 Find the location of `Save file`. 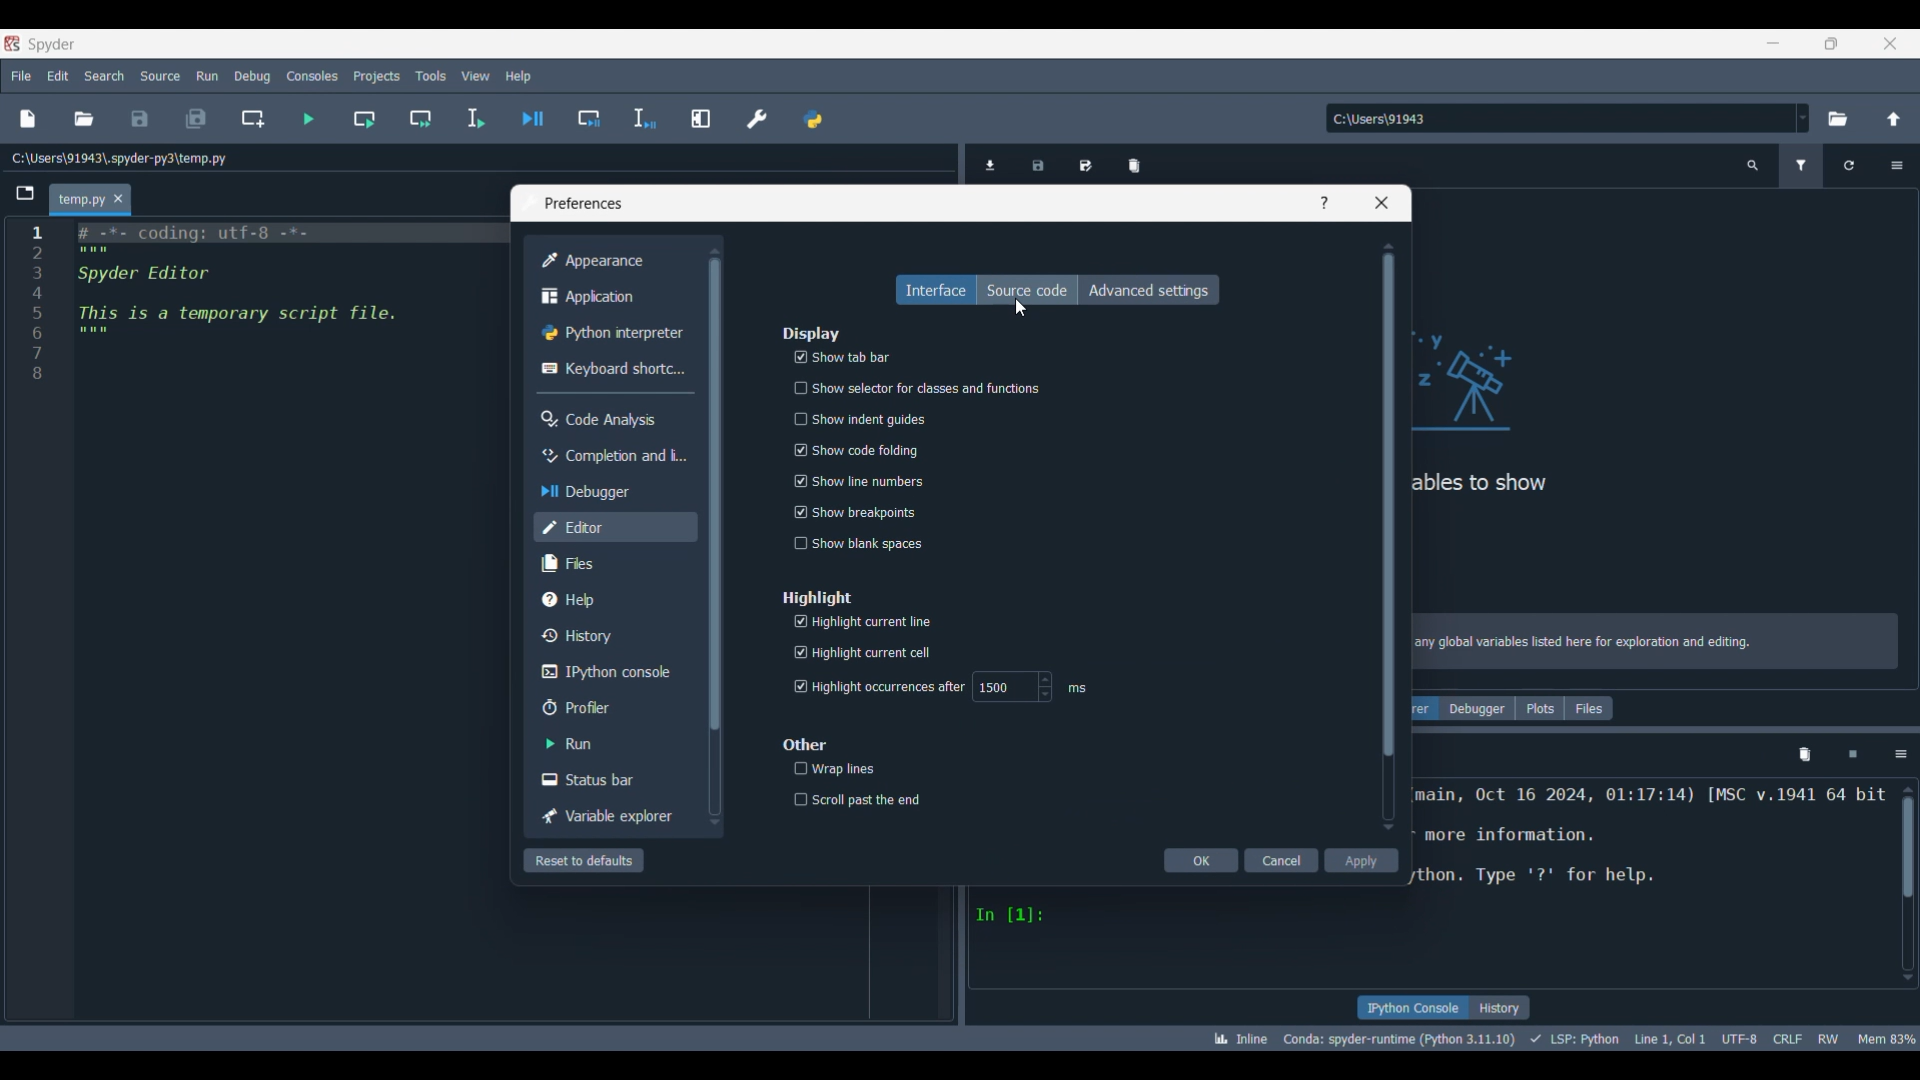

Save file is located at coordinates (140, 119).